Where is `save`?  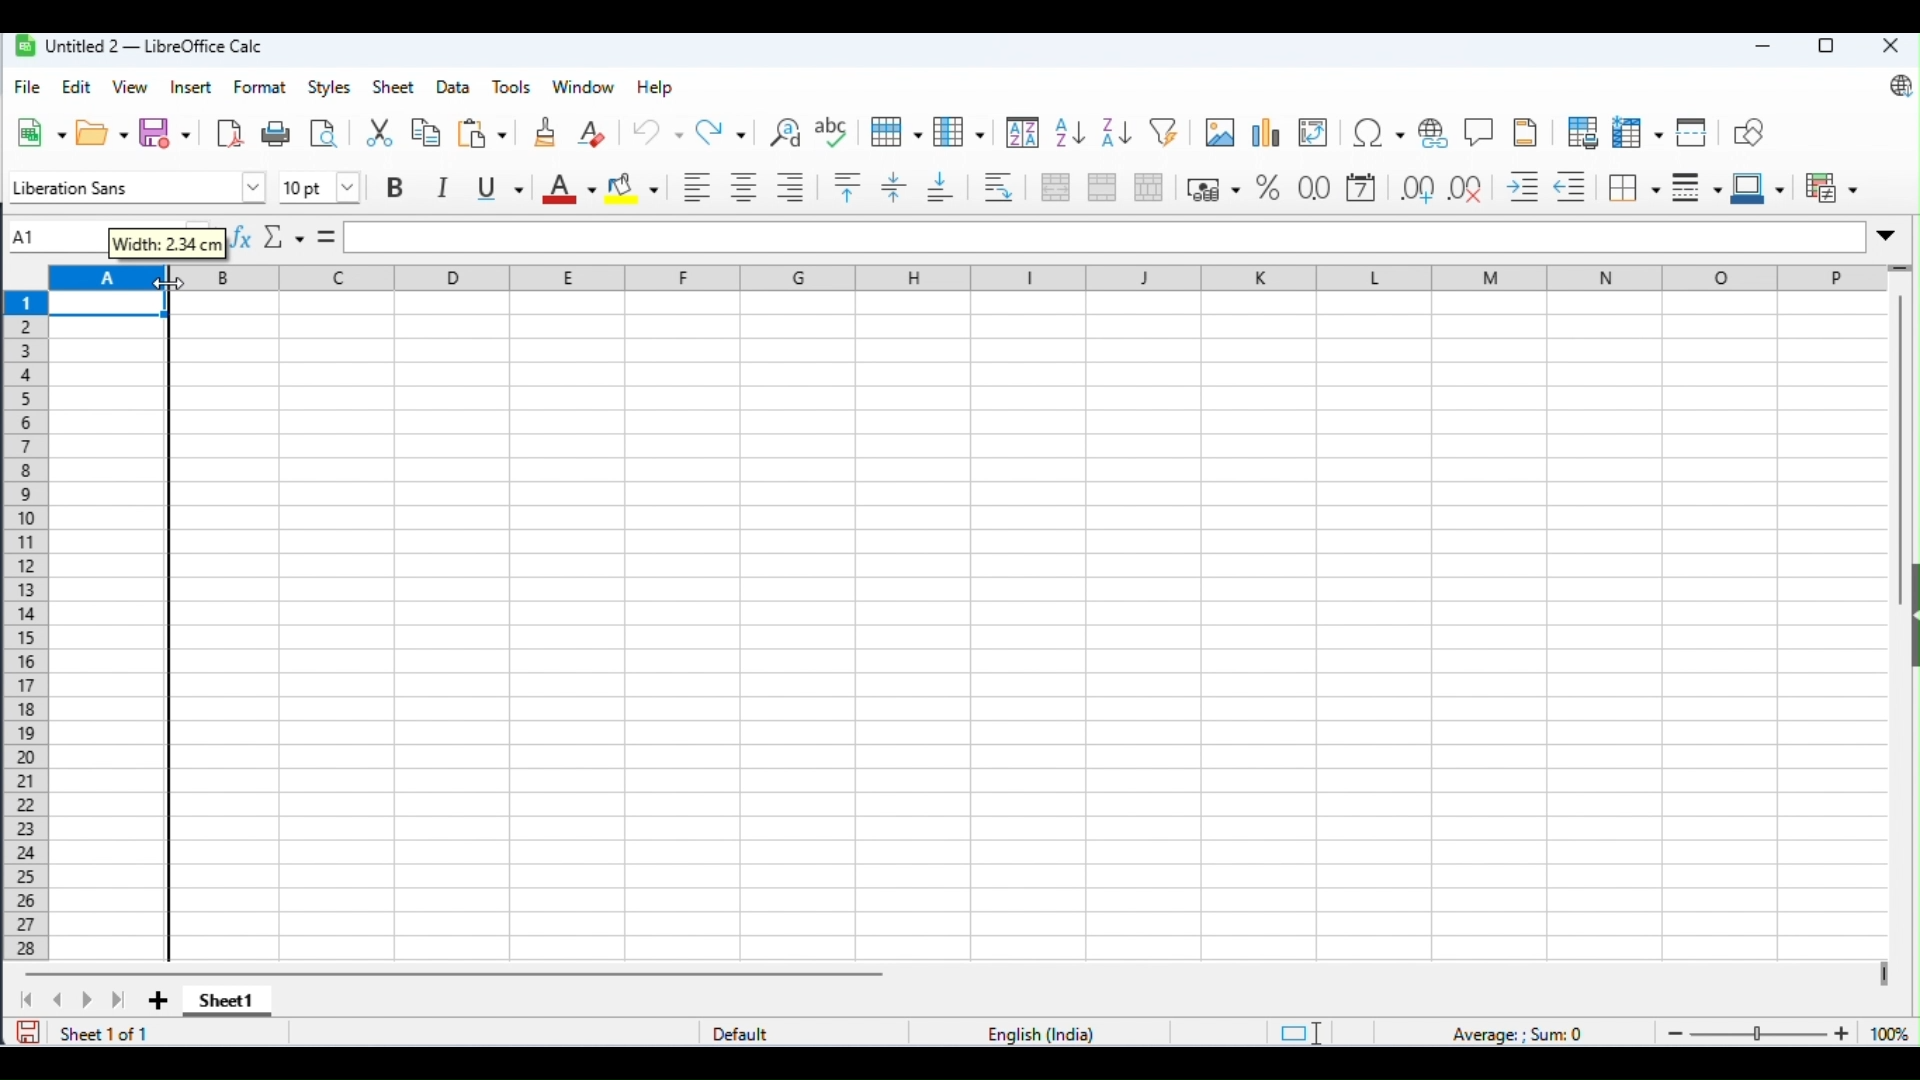
save is located at coordinates (166, 131).